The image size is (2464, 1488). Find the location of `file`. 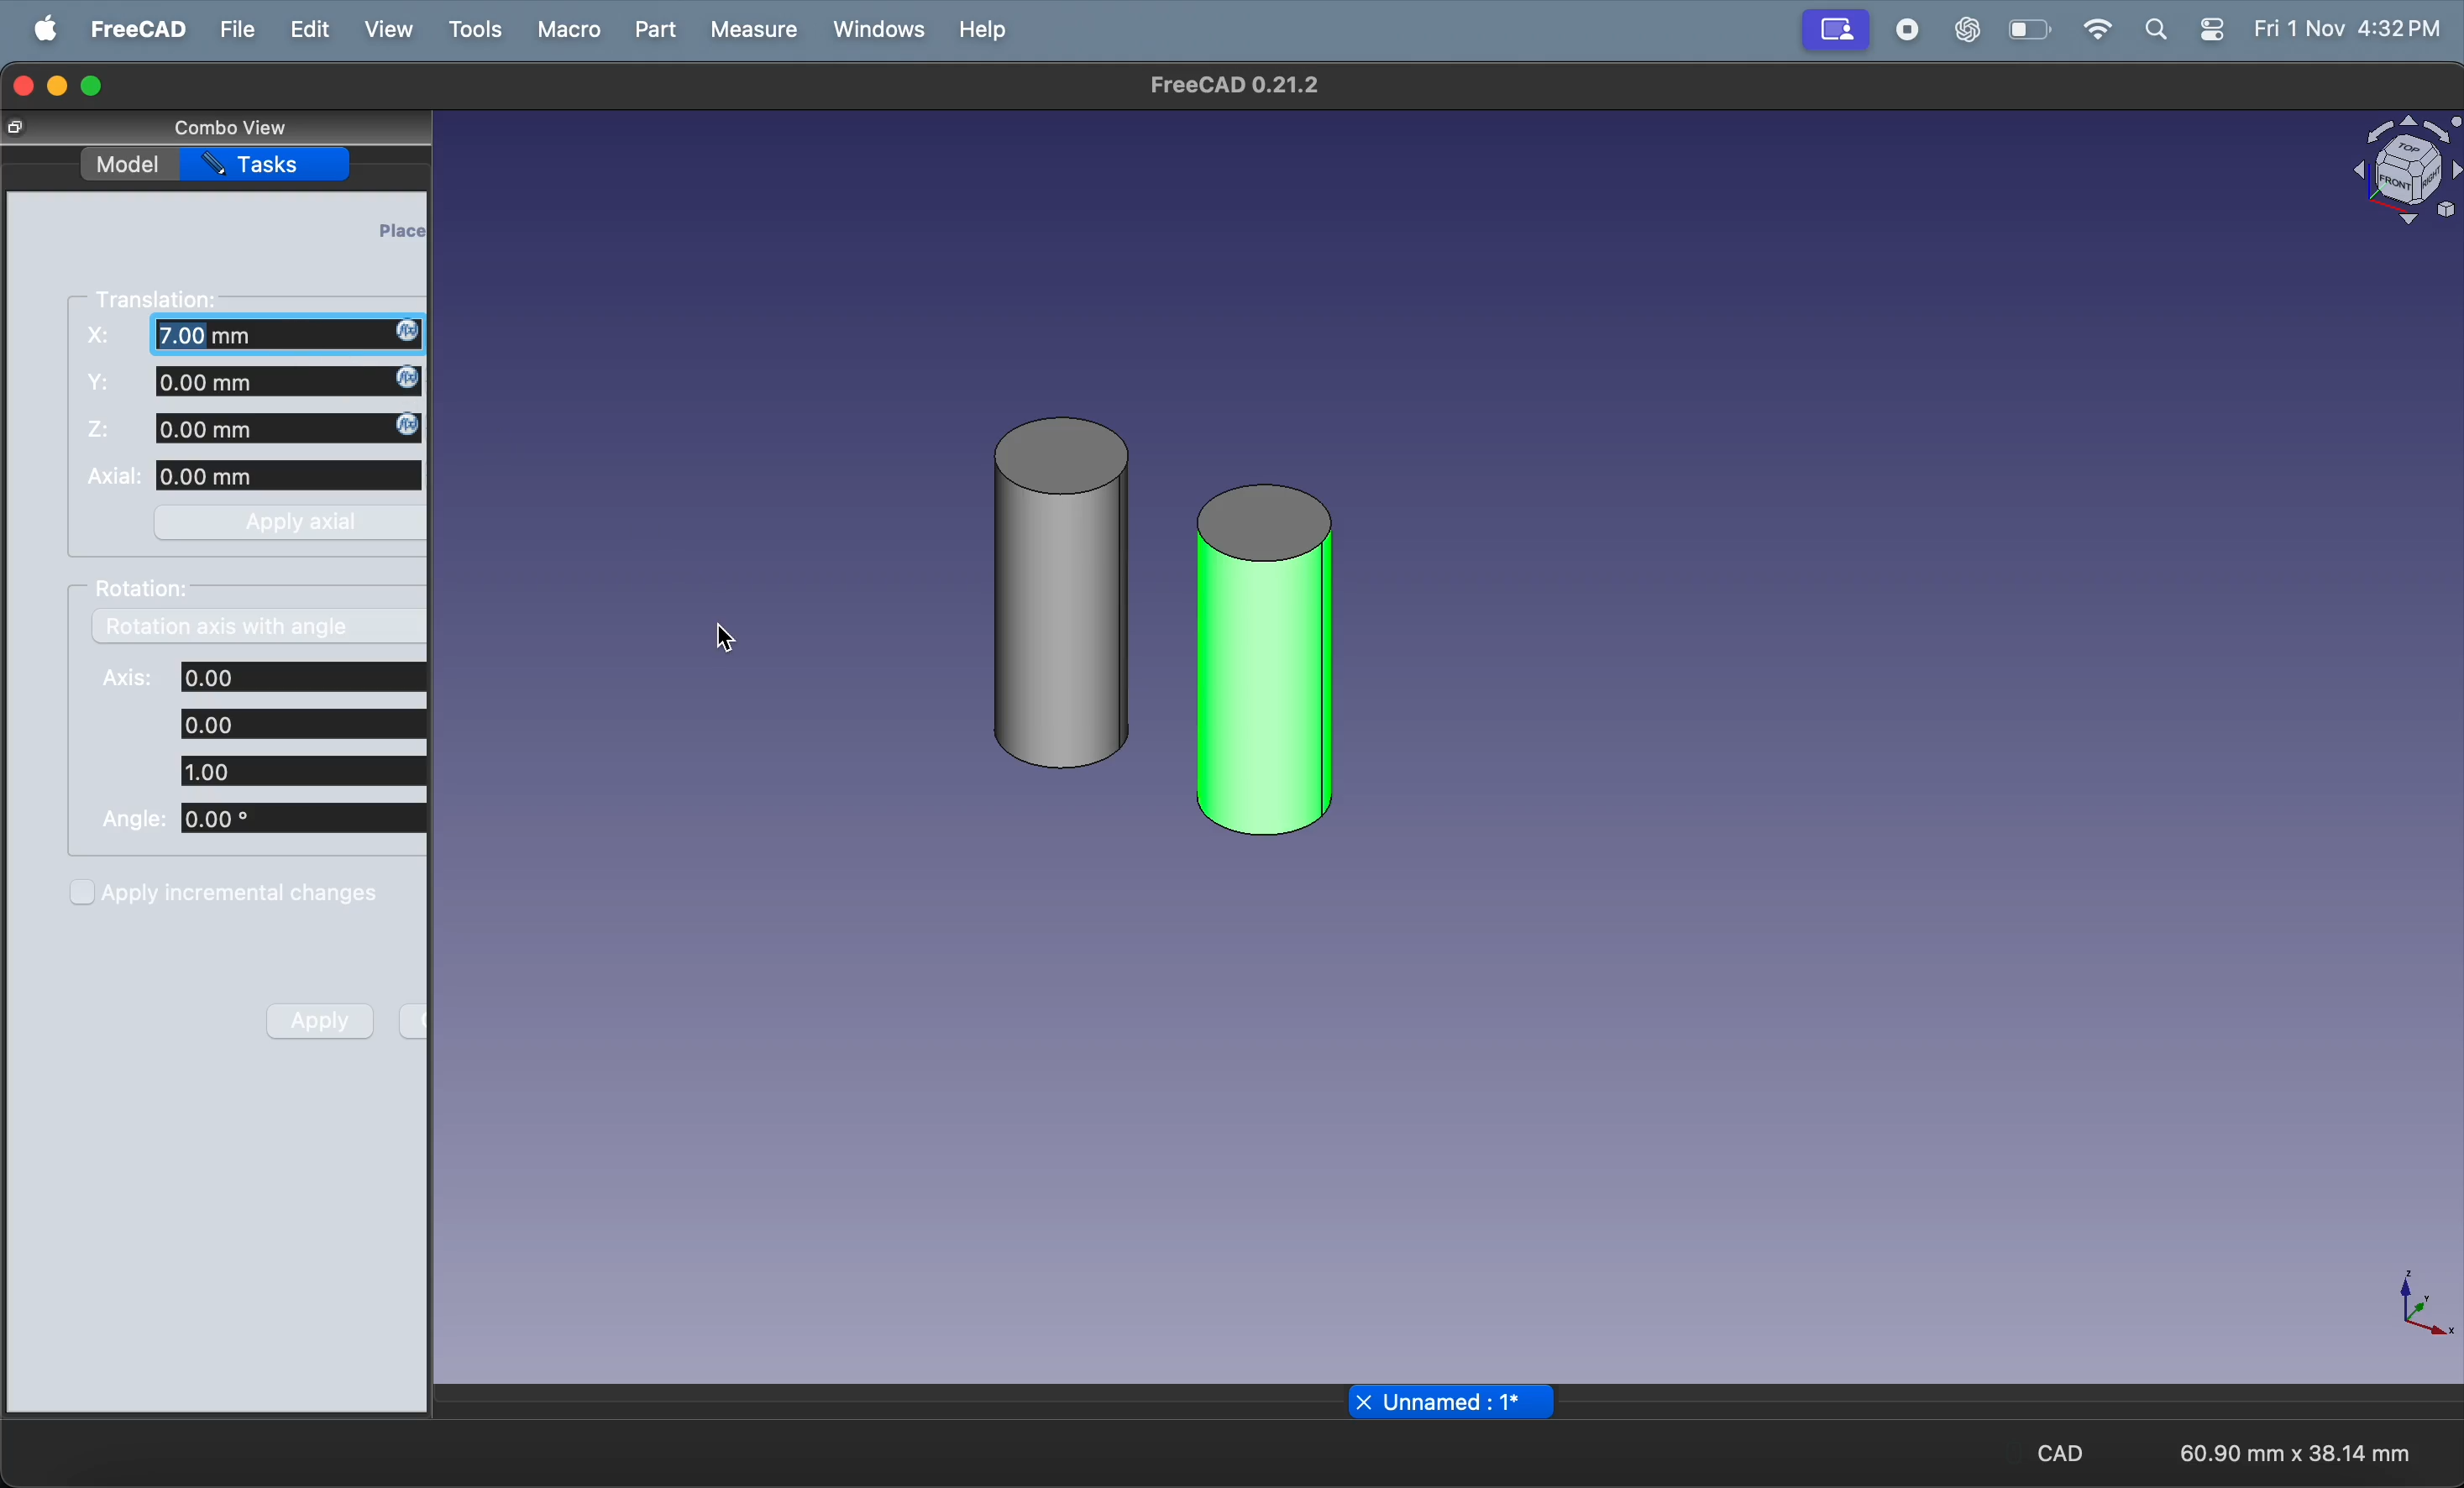

file is located at coordinates (232, 30).